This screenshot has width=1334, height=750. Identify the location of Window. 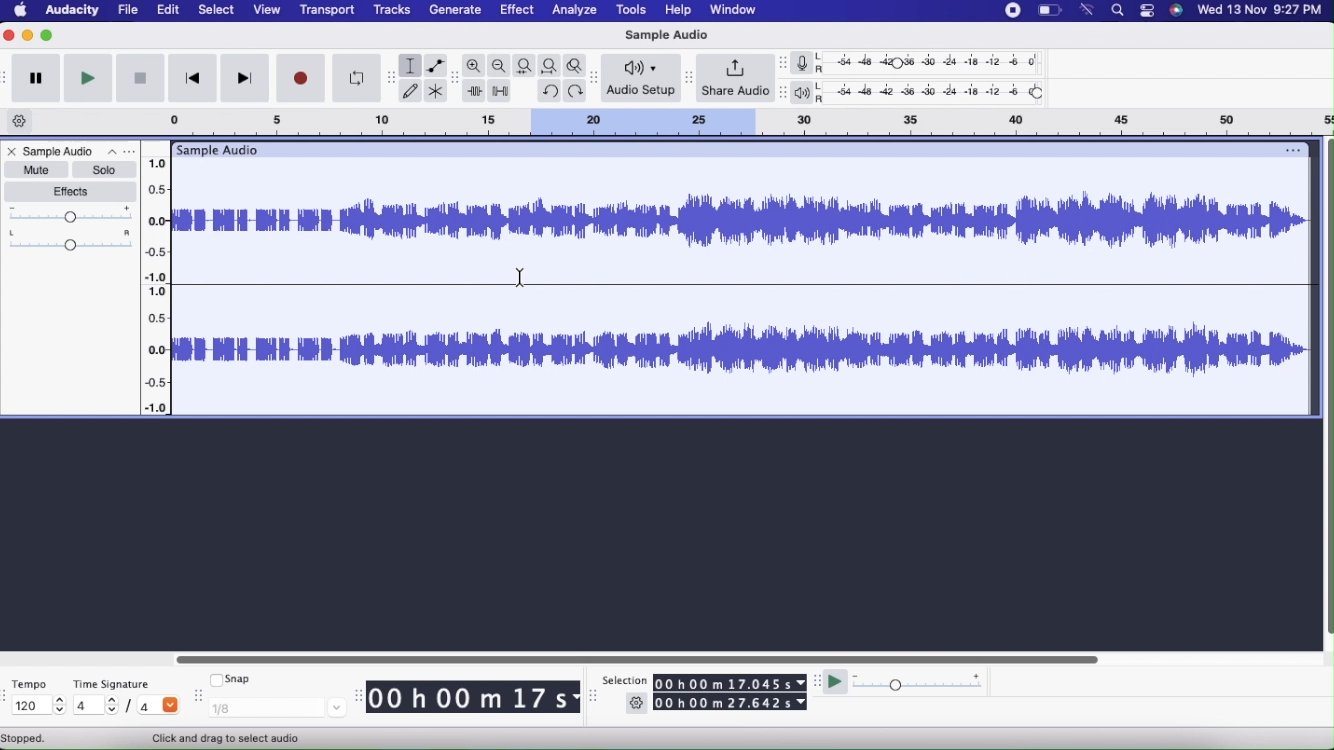
(738, 10).